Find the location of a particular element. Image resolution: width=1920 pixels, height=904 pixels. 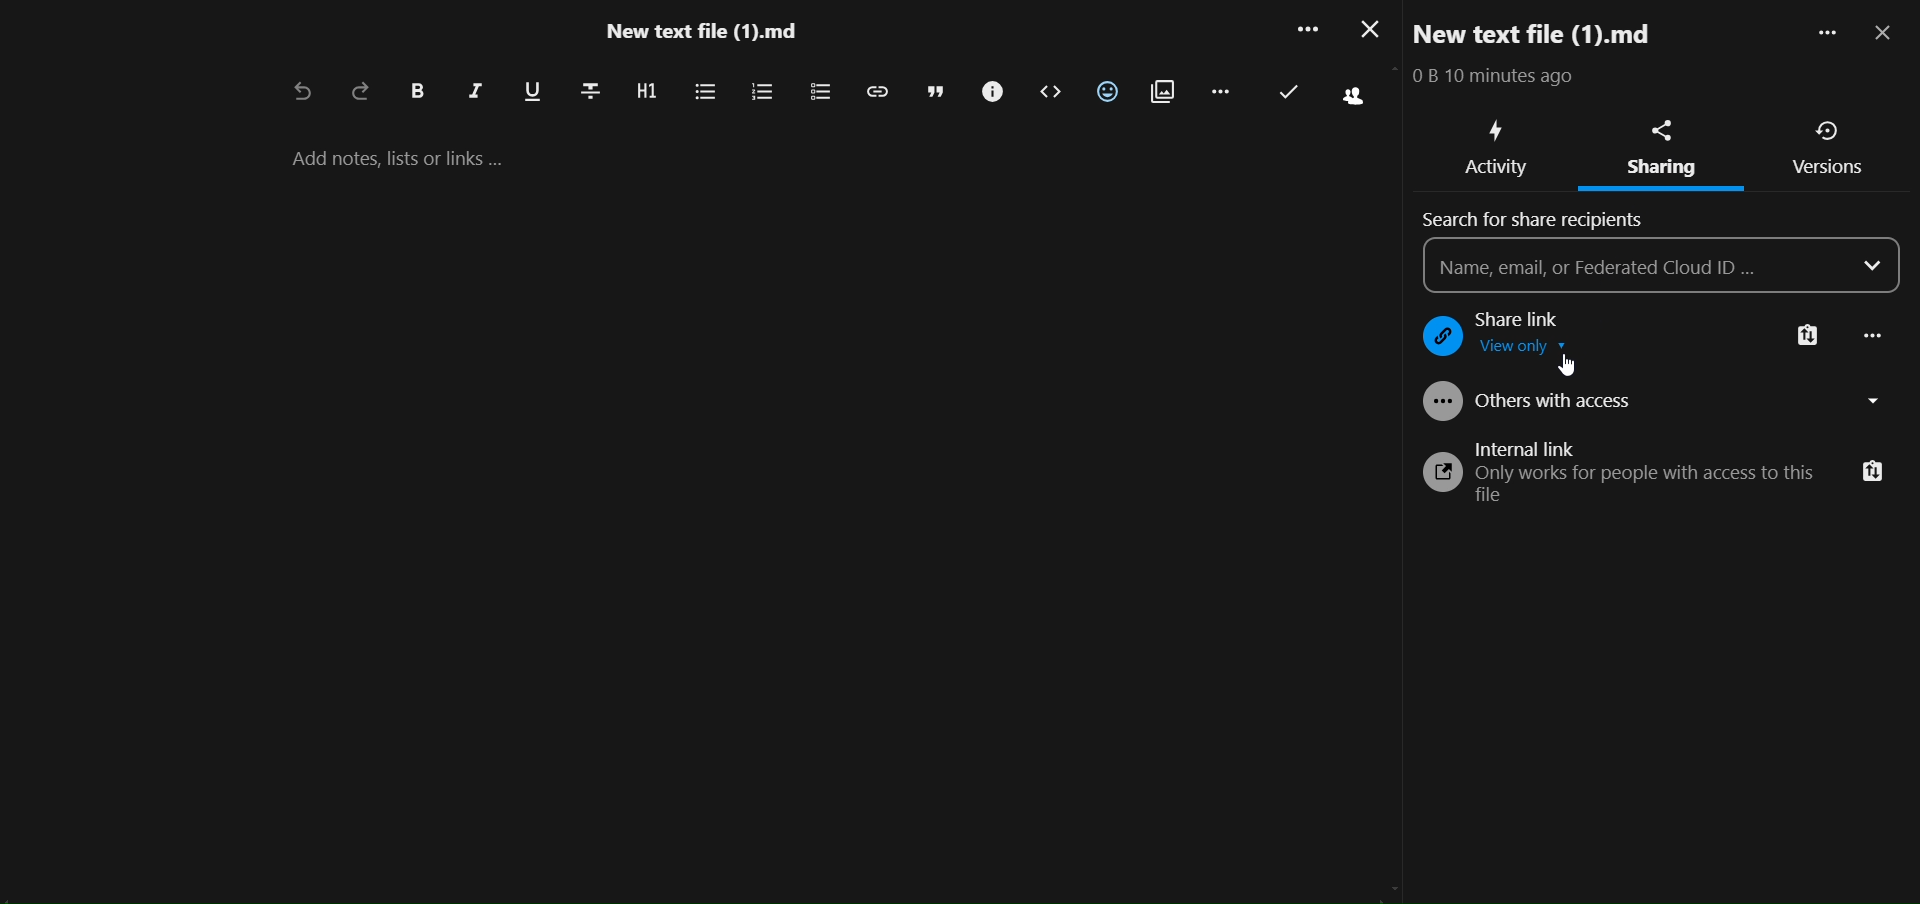

activity is located at coordinates (1500, 170).